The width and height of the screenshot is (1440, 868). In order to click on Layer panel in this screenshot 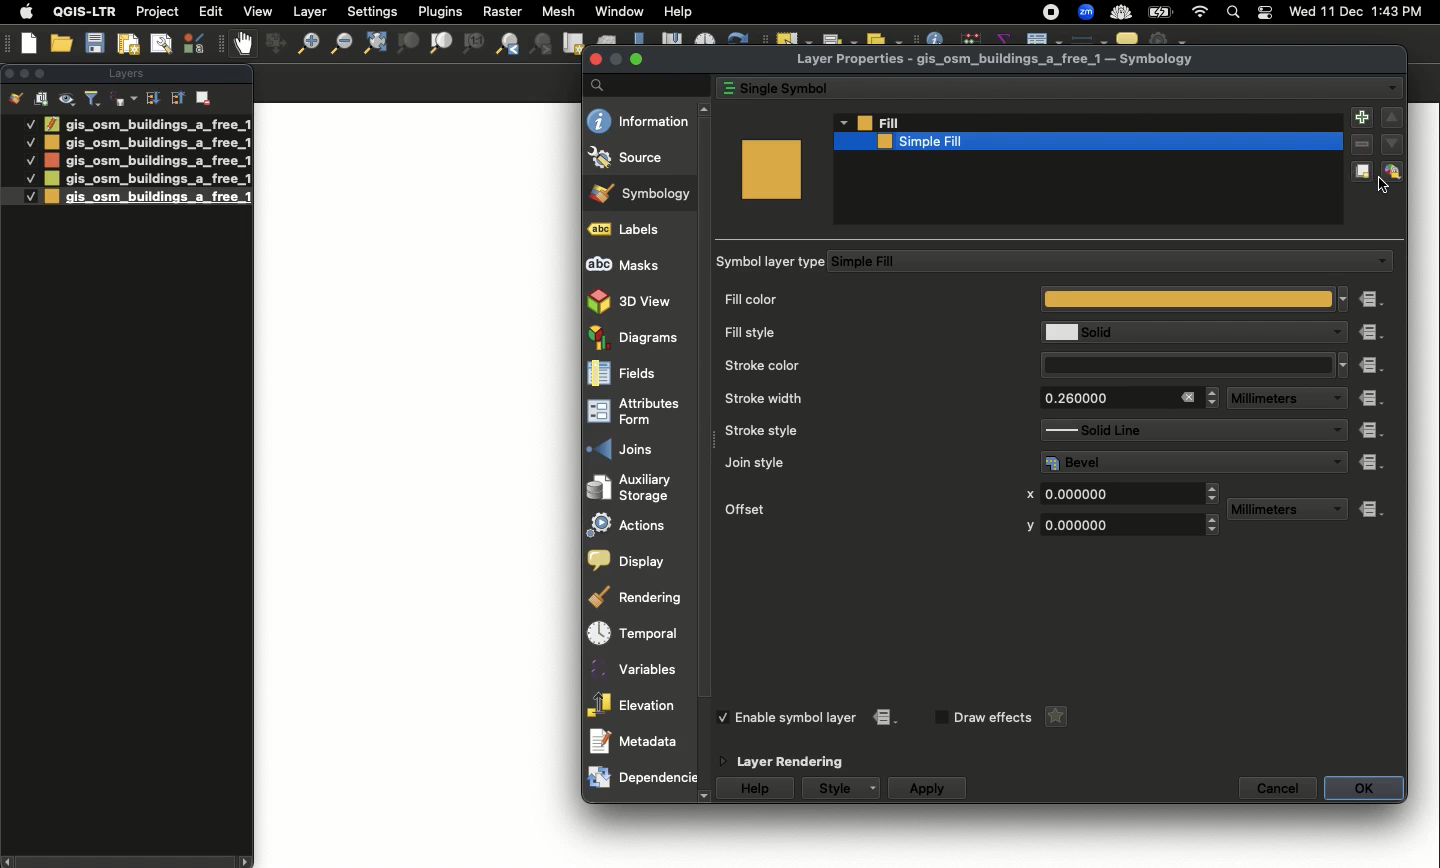, I will do `click(124, 75)`.